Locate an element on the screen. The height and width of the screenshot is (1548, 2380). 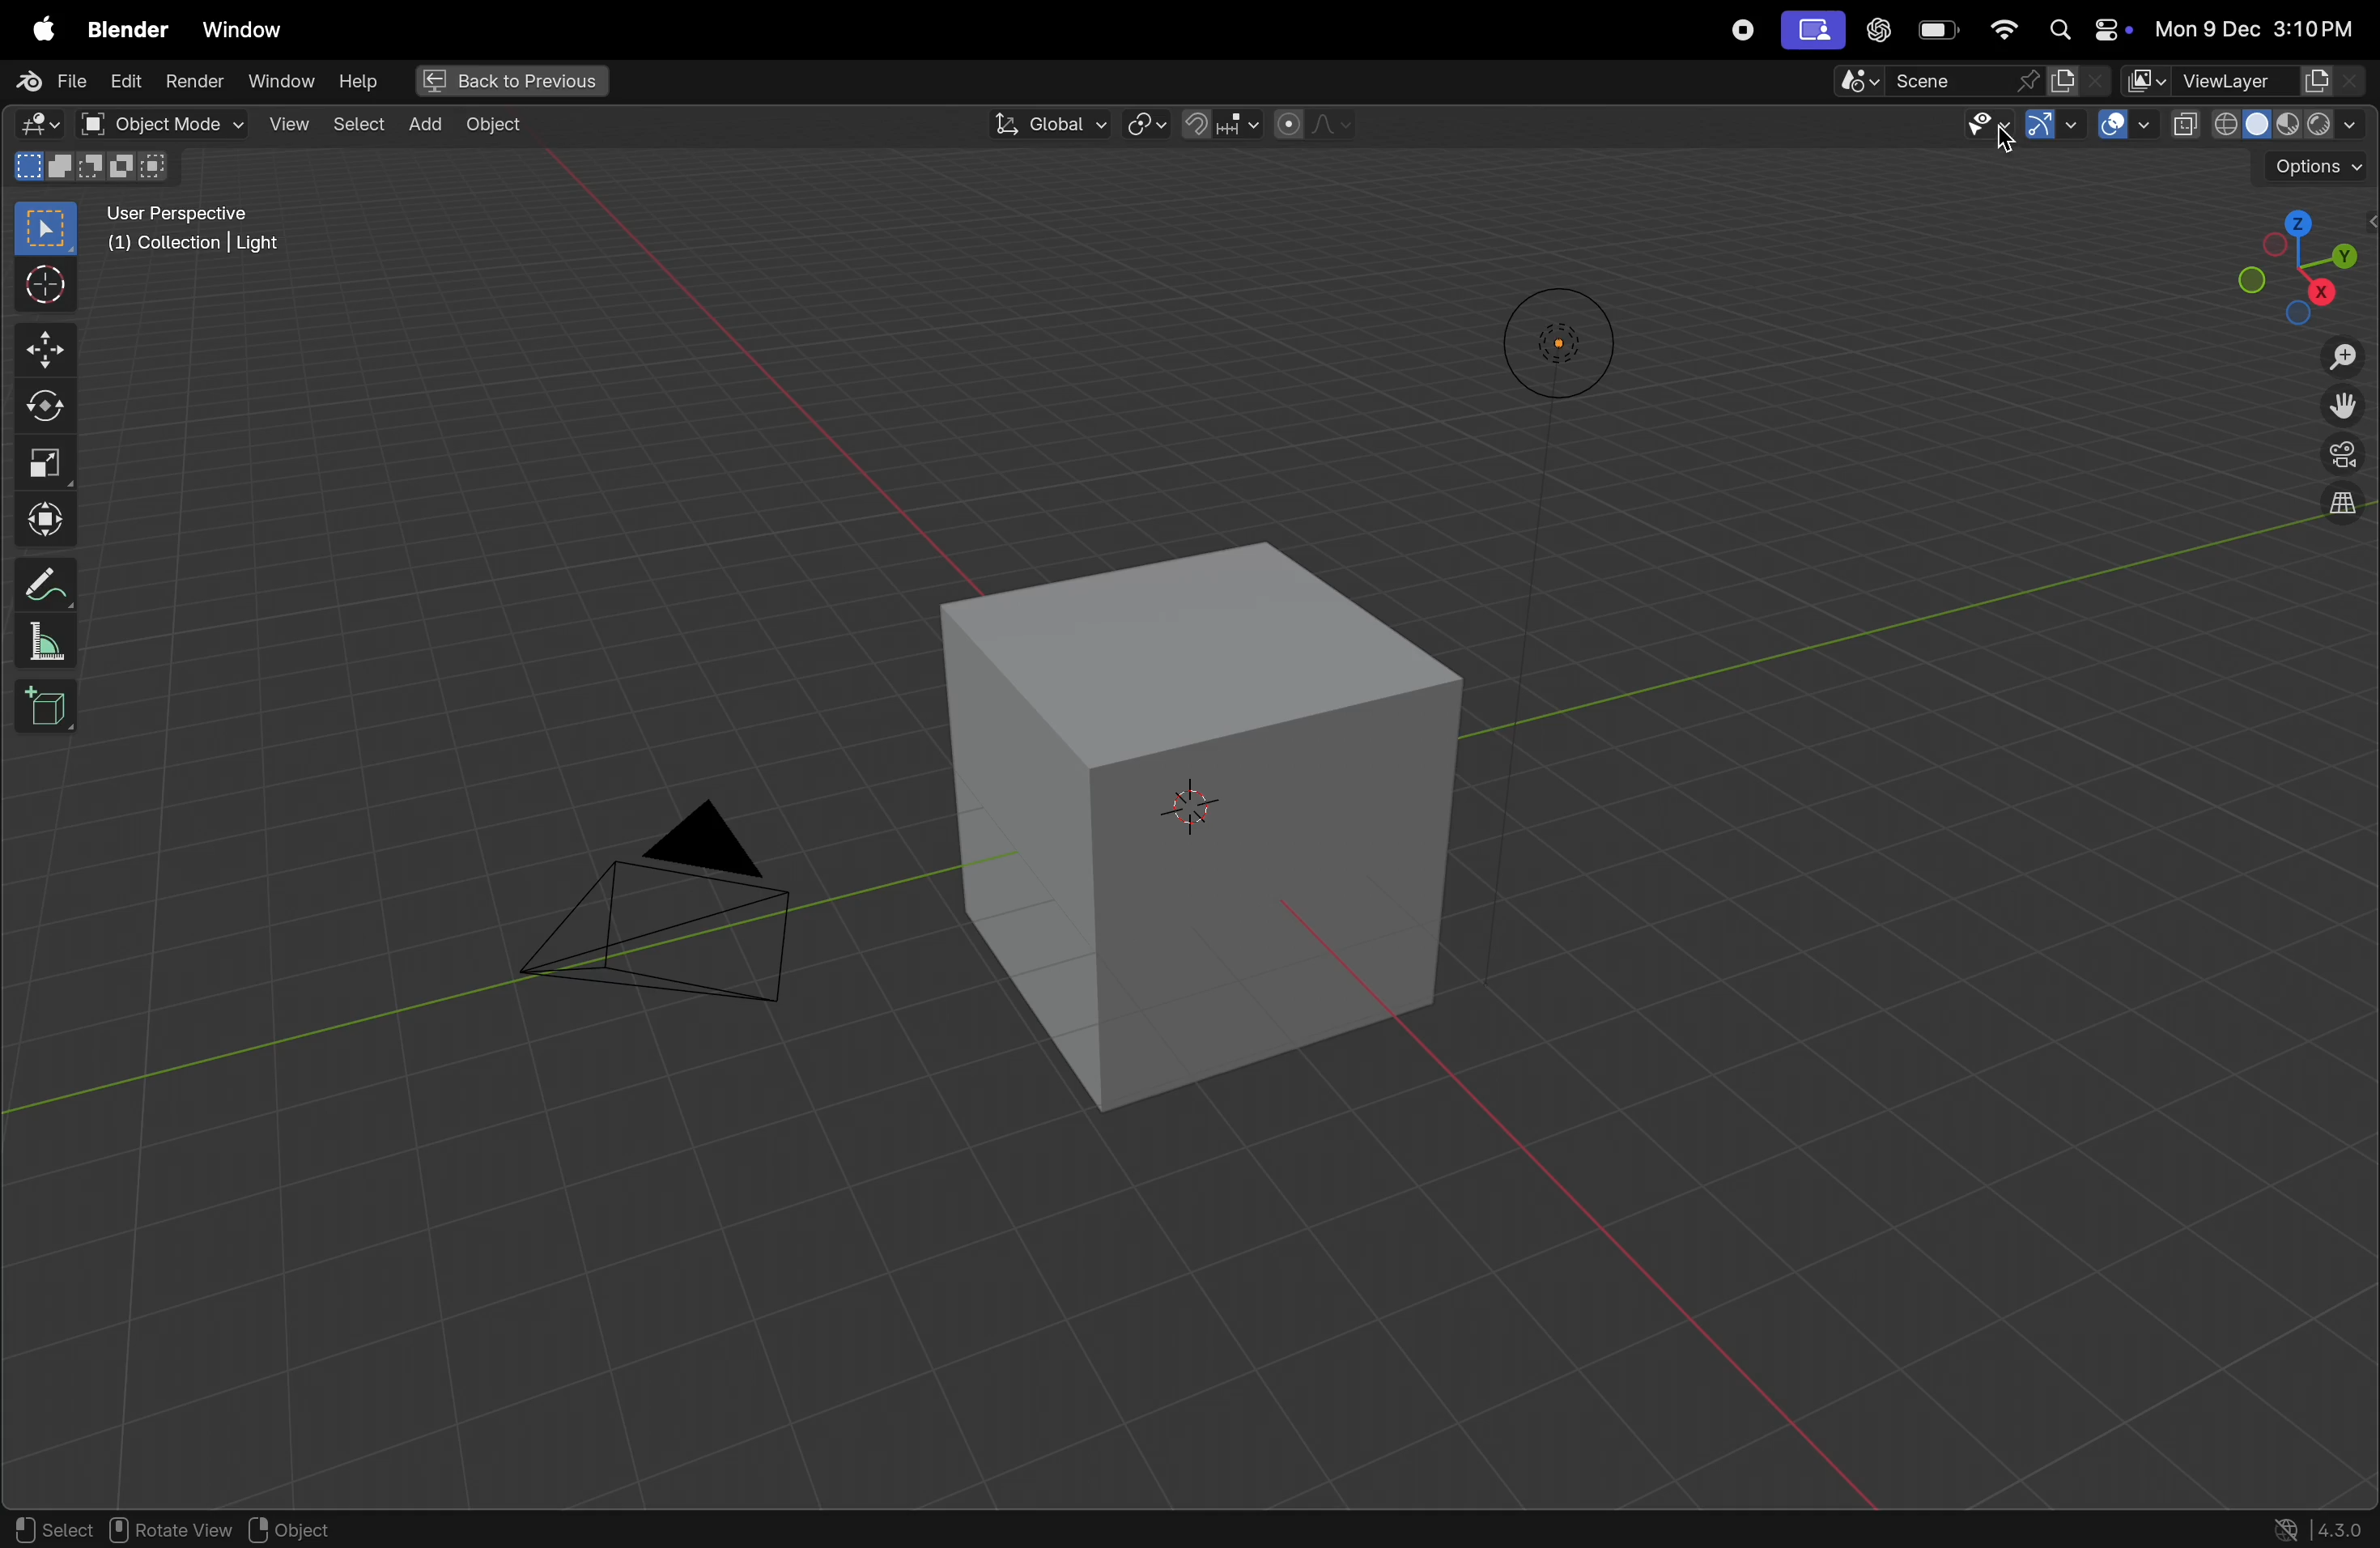
falloff is located at coordinates (1320, 125).